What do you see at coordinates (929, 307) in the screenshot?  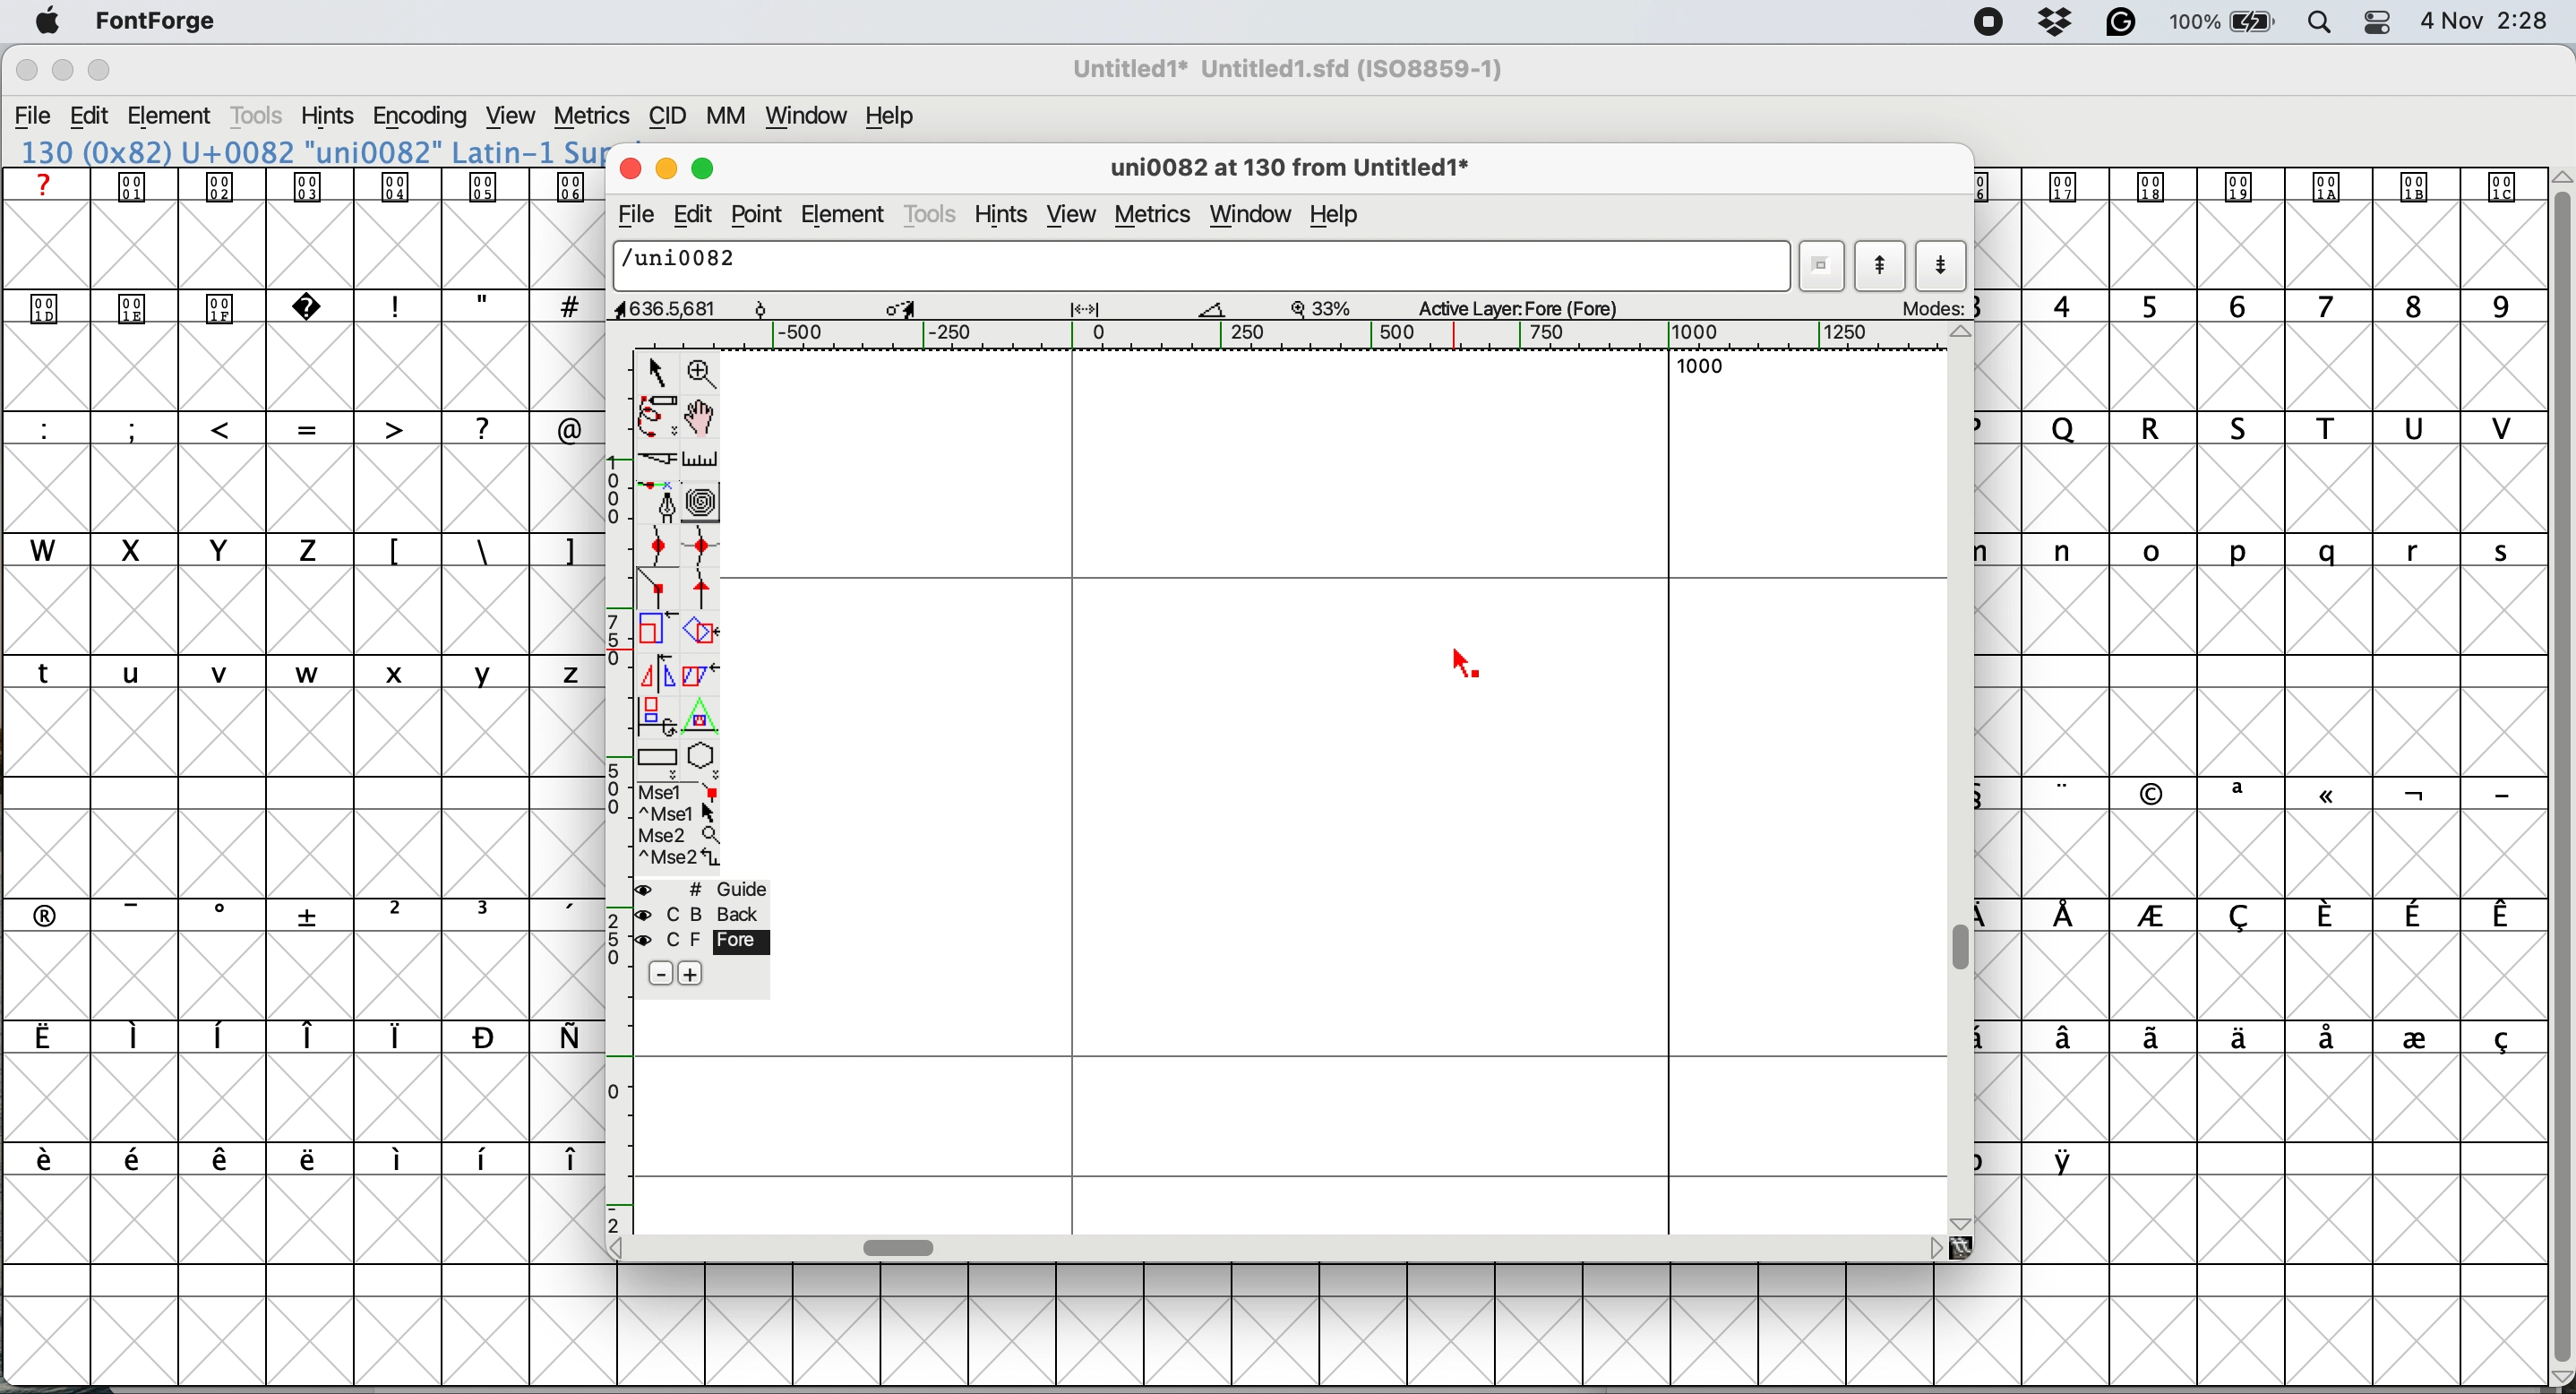 I see `dimensions` at bounding box center [929, 307].